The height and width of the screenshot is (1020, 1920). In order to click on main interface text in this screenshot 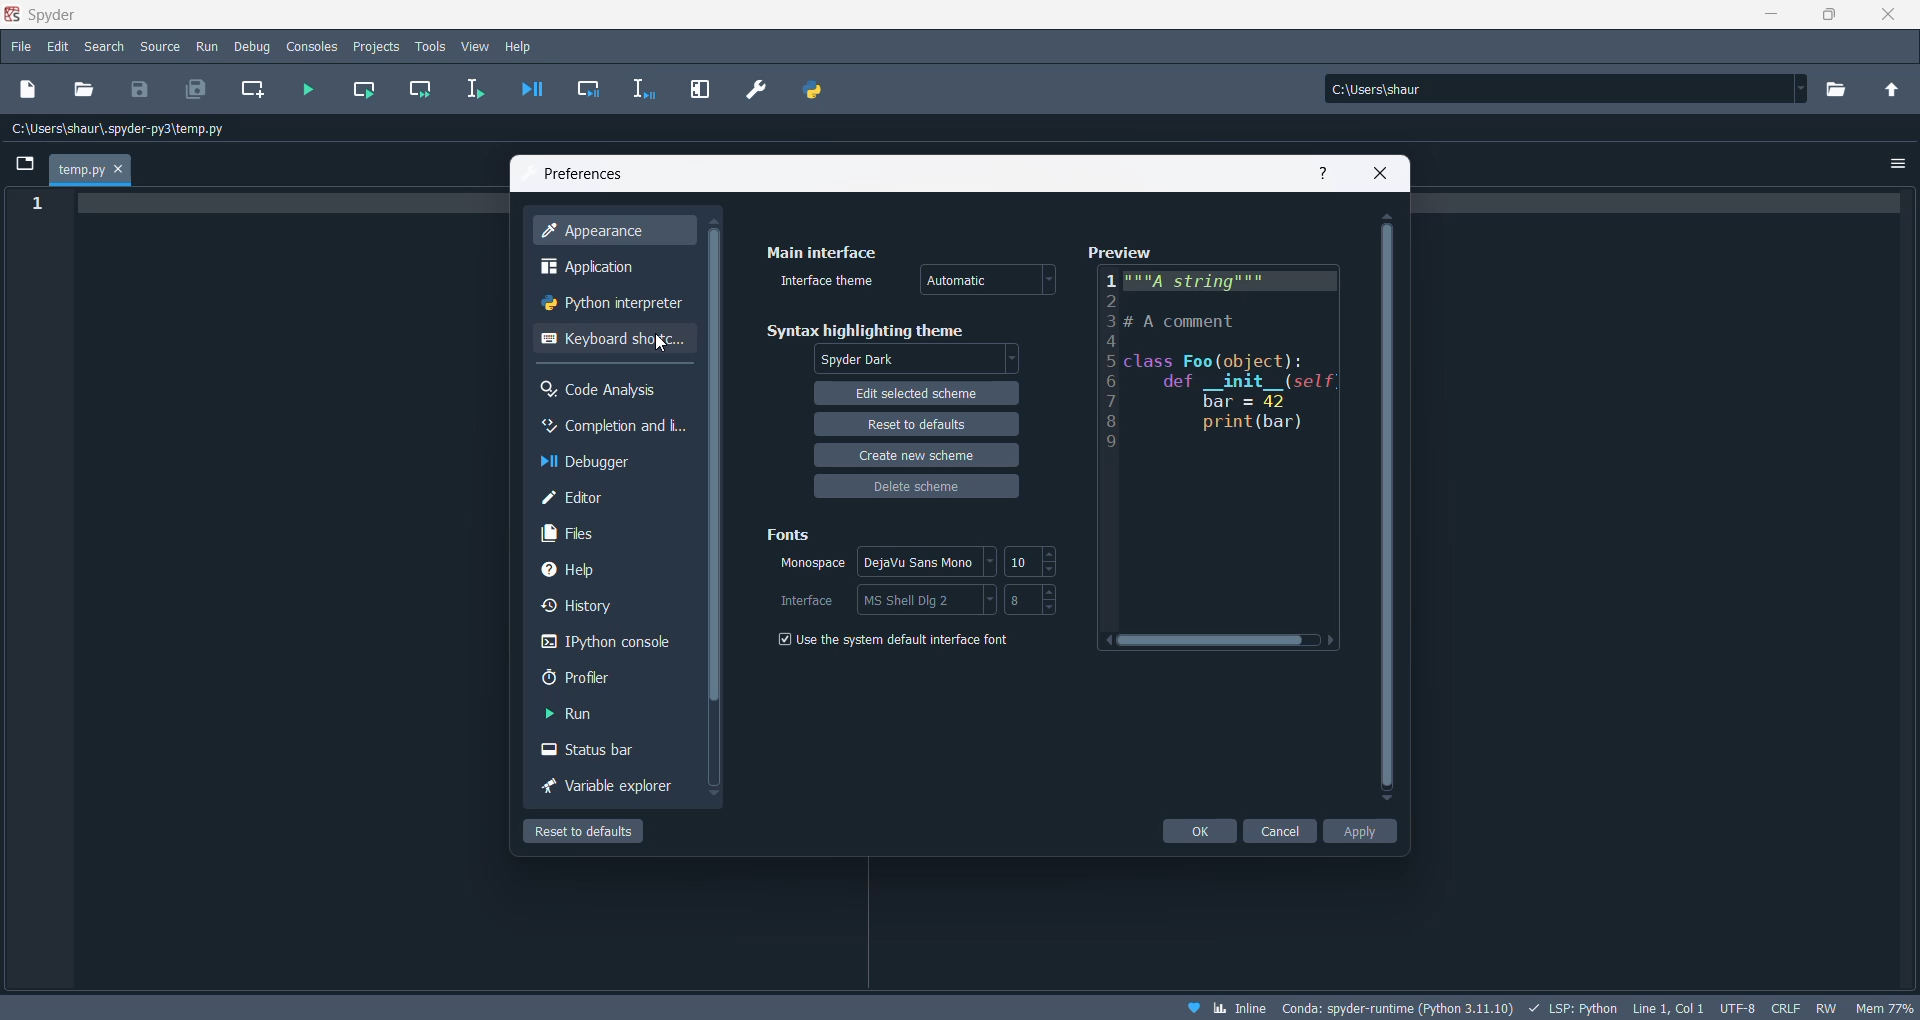, I will do `click(820, 254)`.